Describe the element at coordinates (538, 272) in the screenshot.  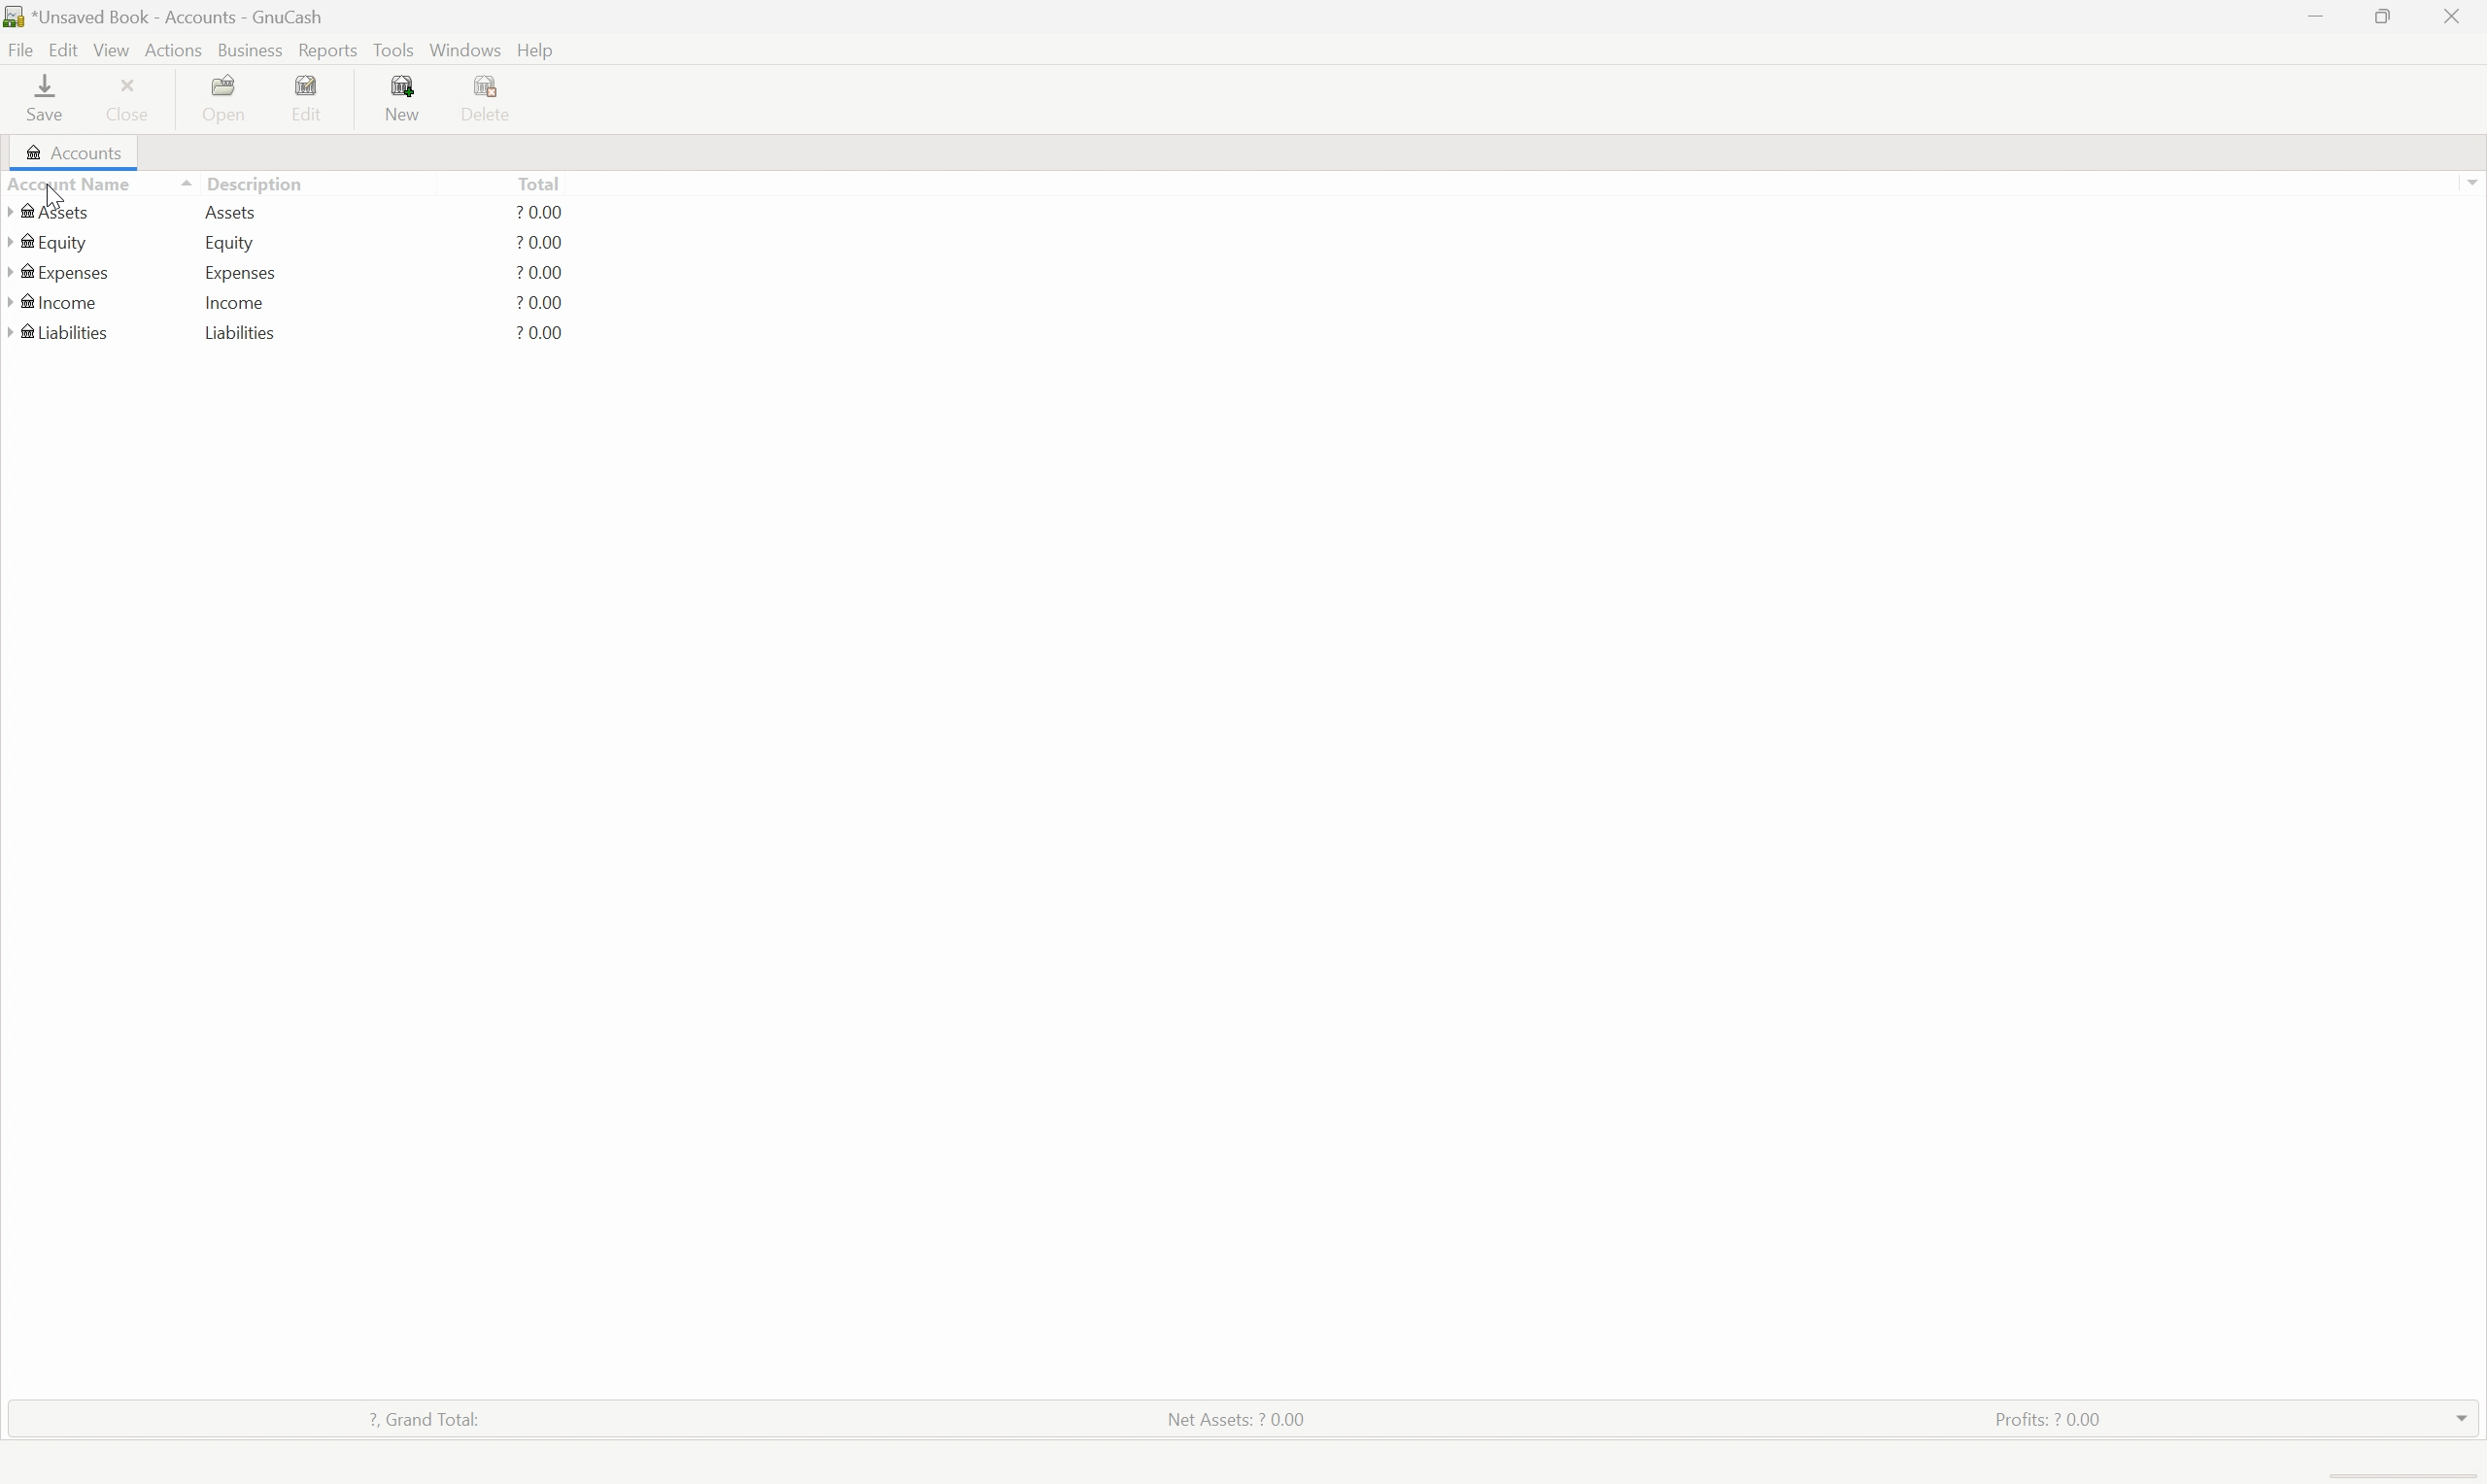
I see `? 0.00` at that location.